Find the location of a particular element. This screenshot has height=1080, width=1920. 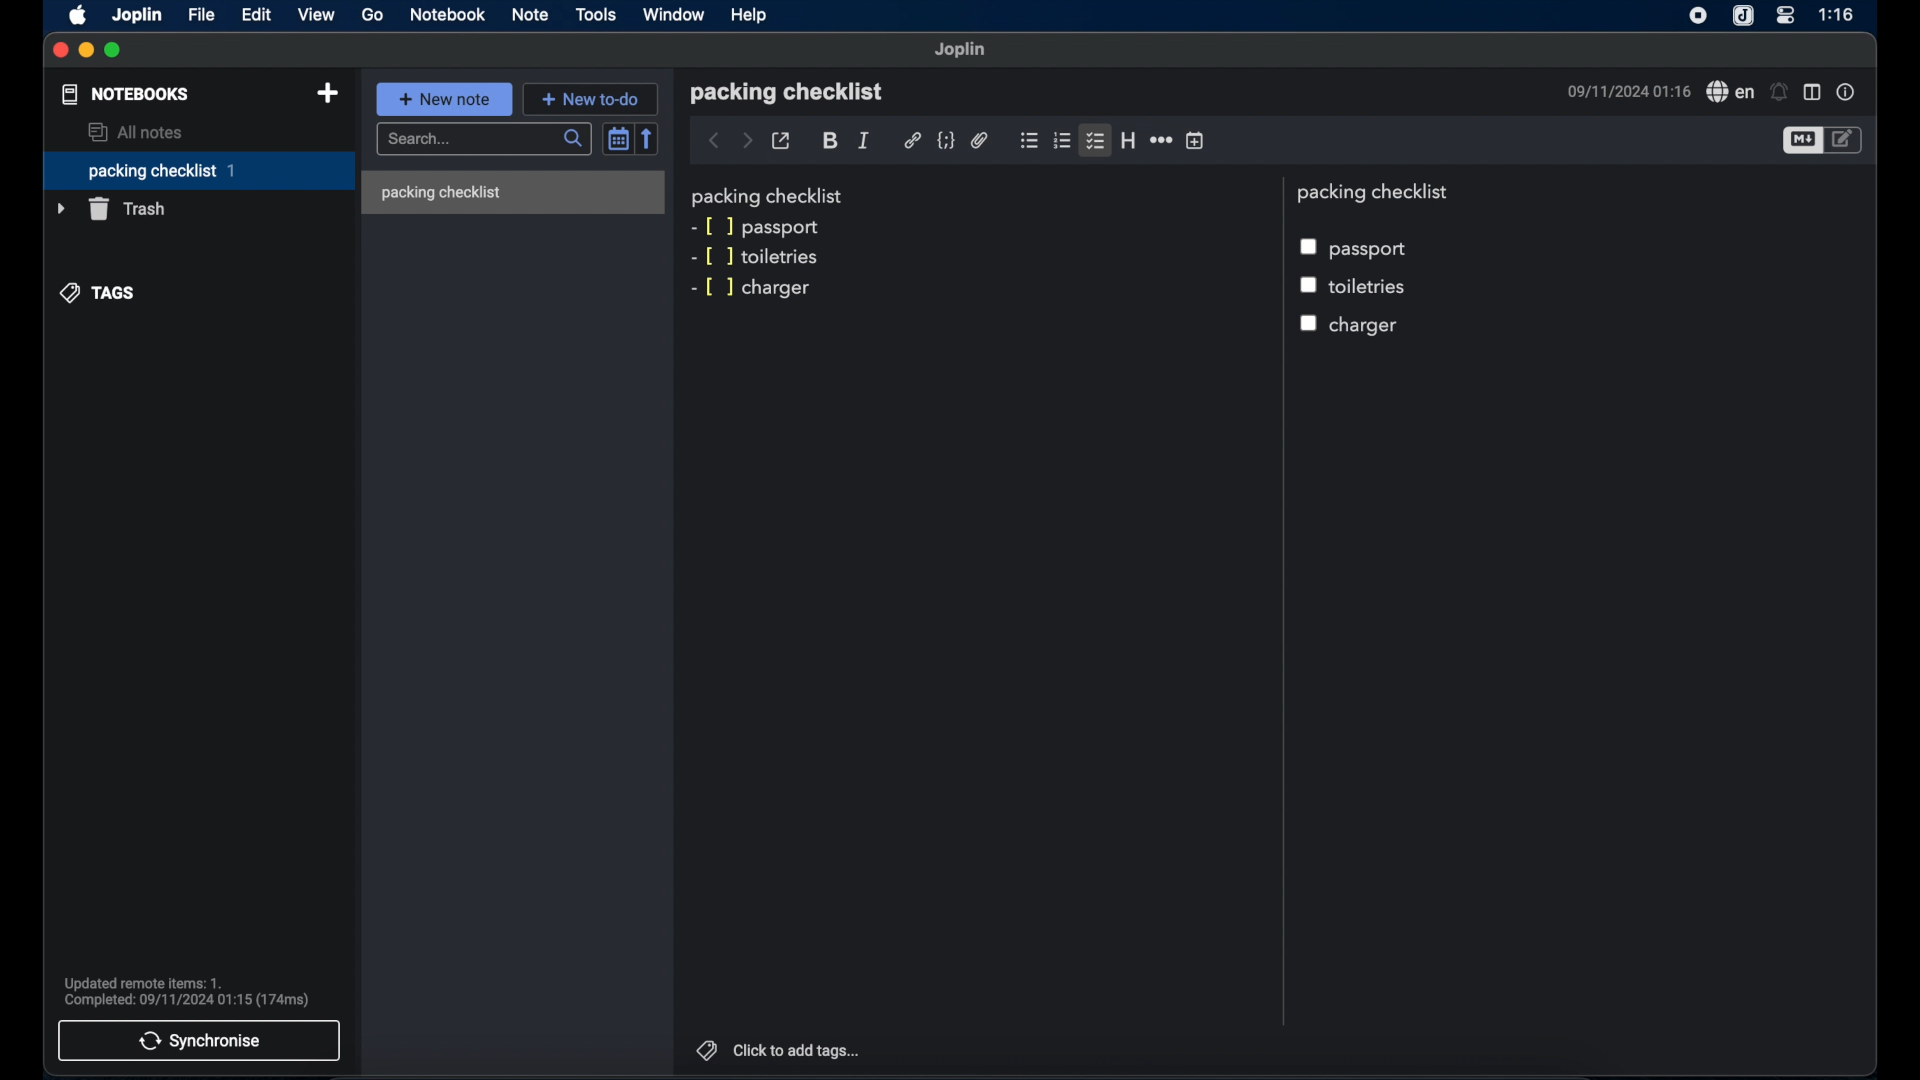

set alarm is located at coordinates (1779, 91).